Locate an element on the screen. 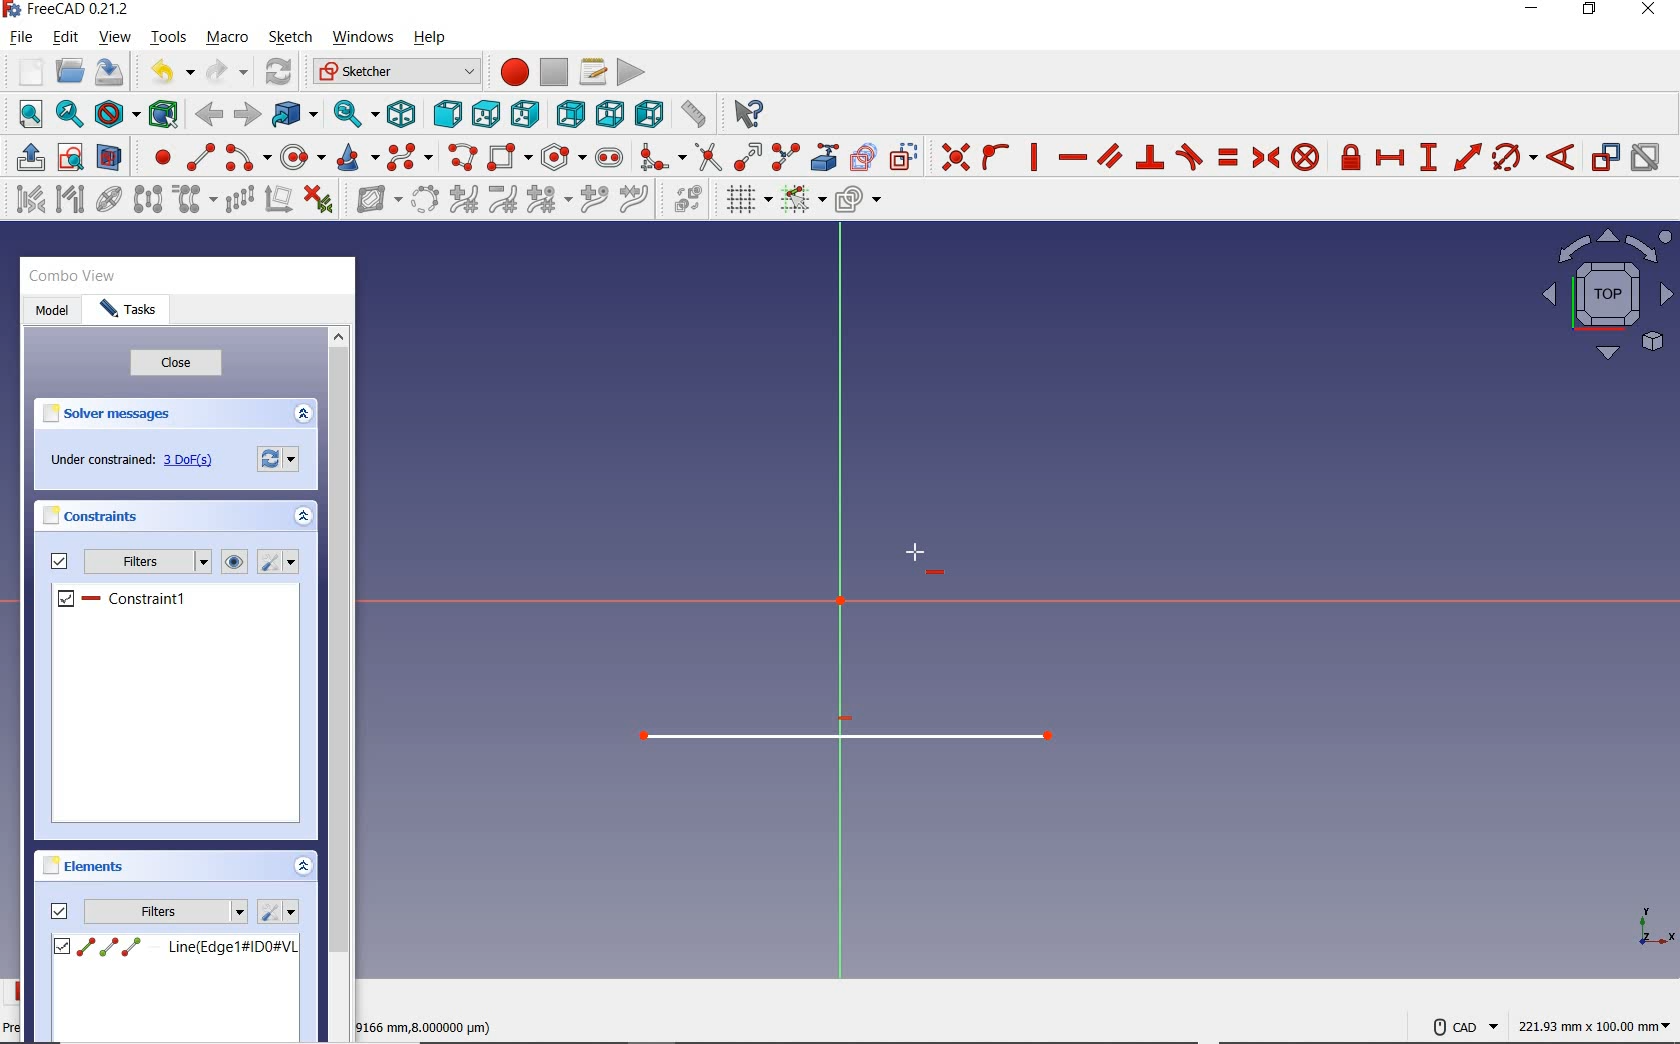 This screenshot has height=1044, width=1680. HELP is located at coordinates (431, 38).